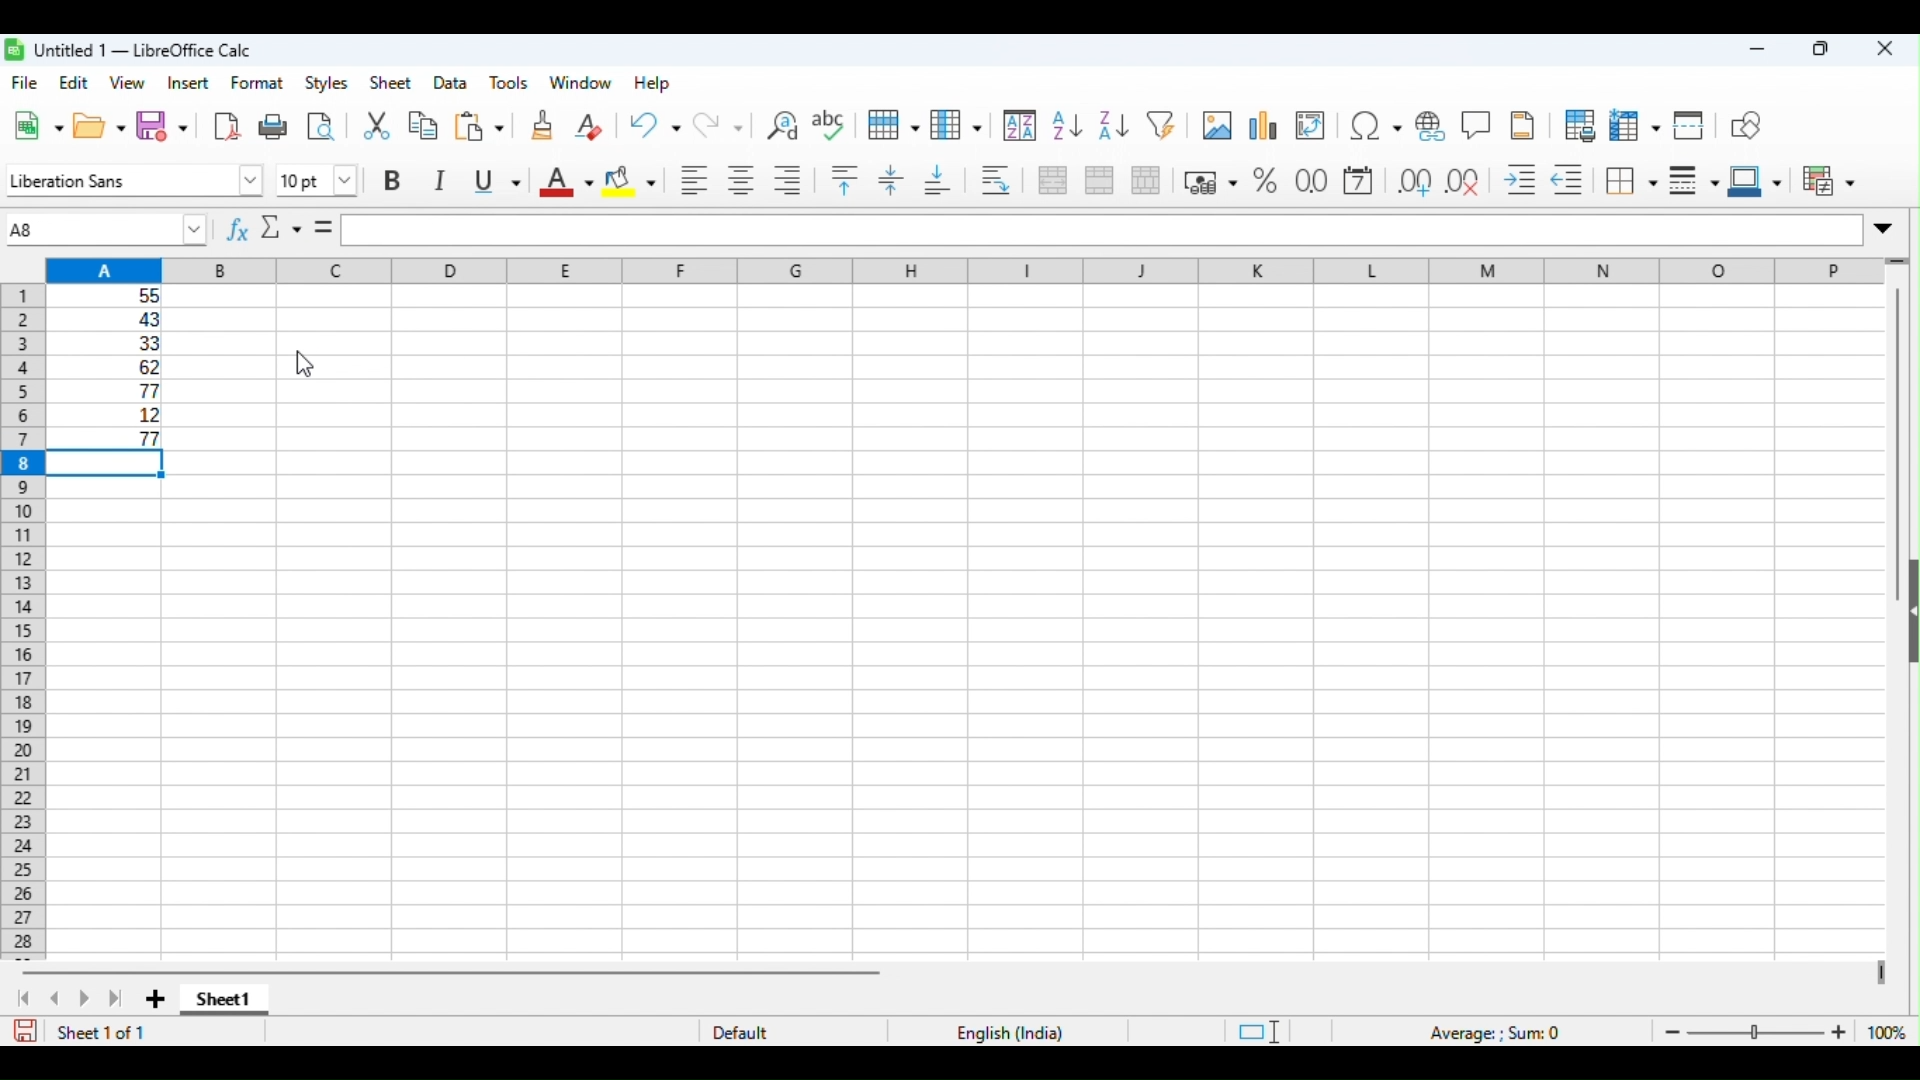 The width and height of the screenshot is (1920, 1080). Describe the element at coordinates (1780, 1031) in the screenshot. I see `zoom` at that location.